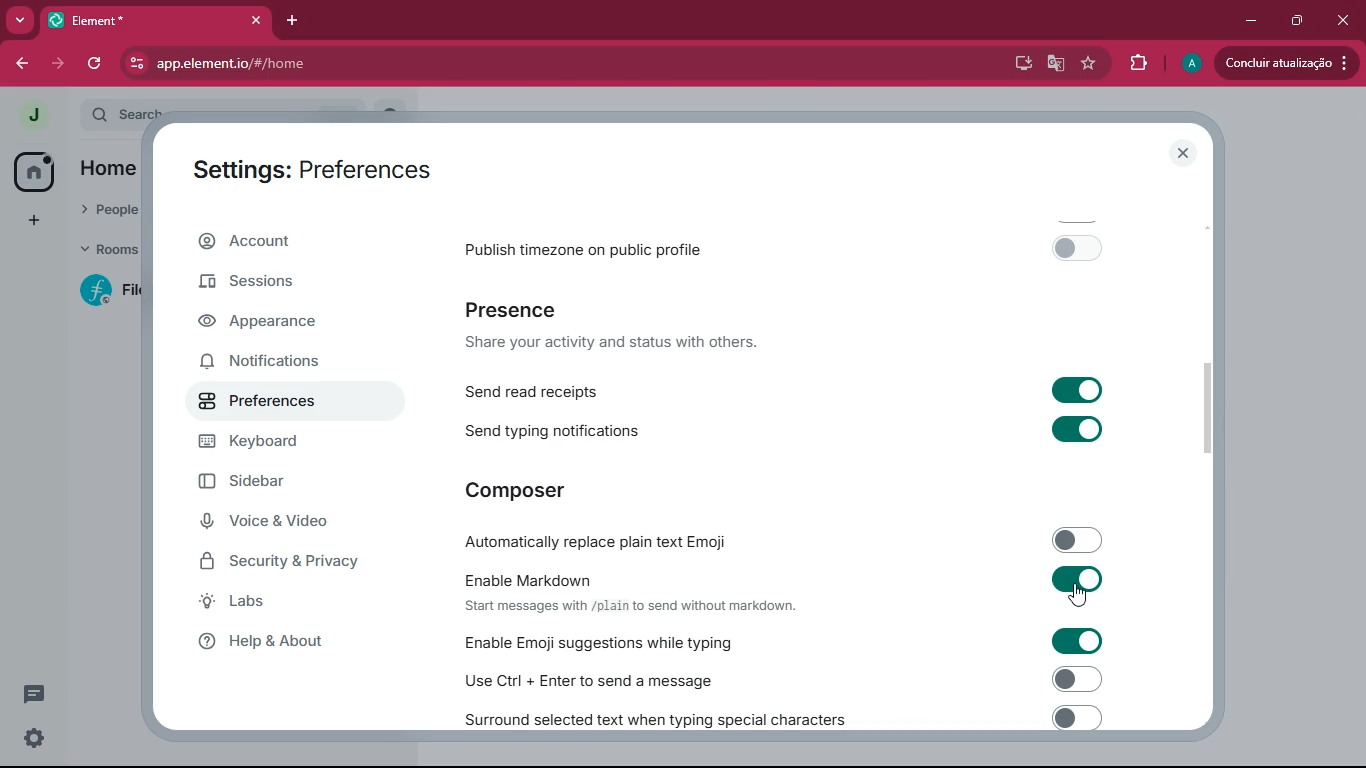 The image size is (1366, 768). Describe the element at coordinates (270, 322) in the screenshot. I see `appearance` at that location.